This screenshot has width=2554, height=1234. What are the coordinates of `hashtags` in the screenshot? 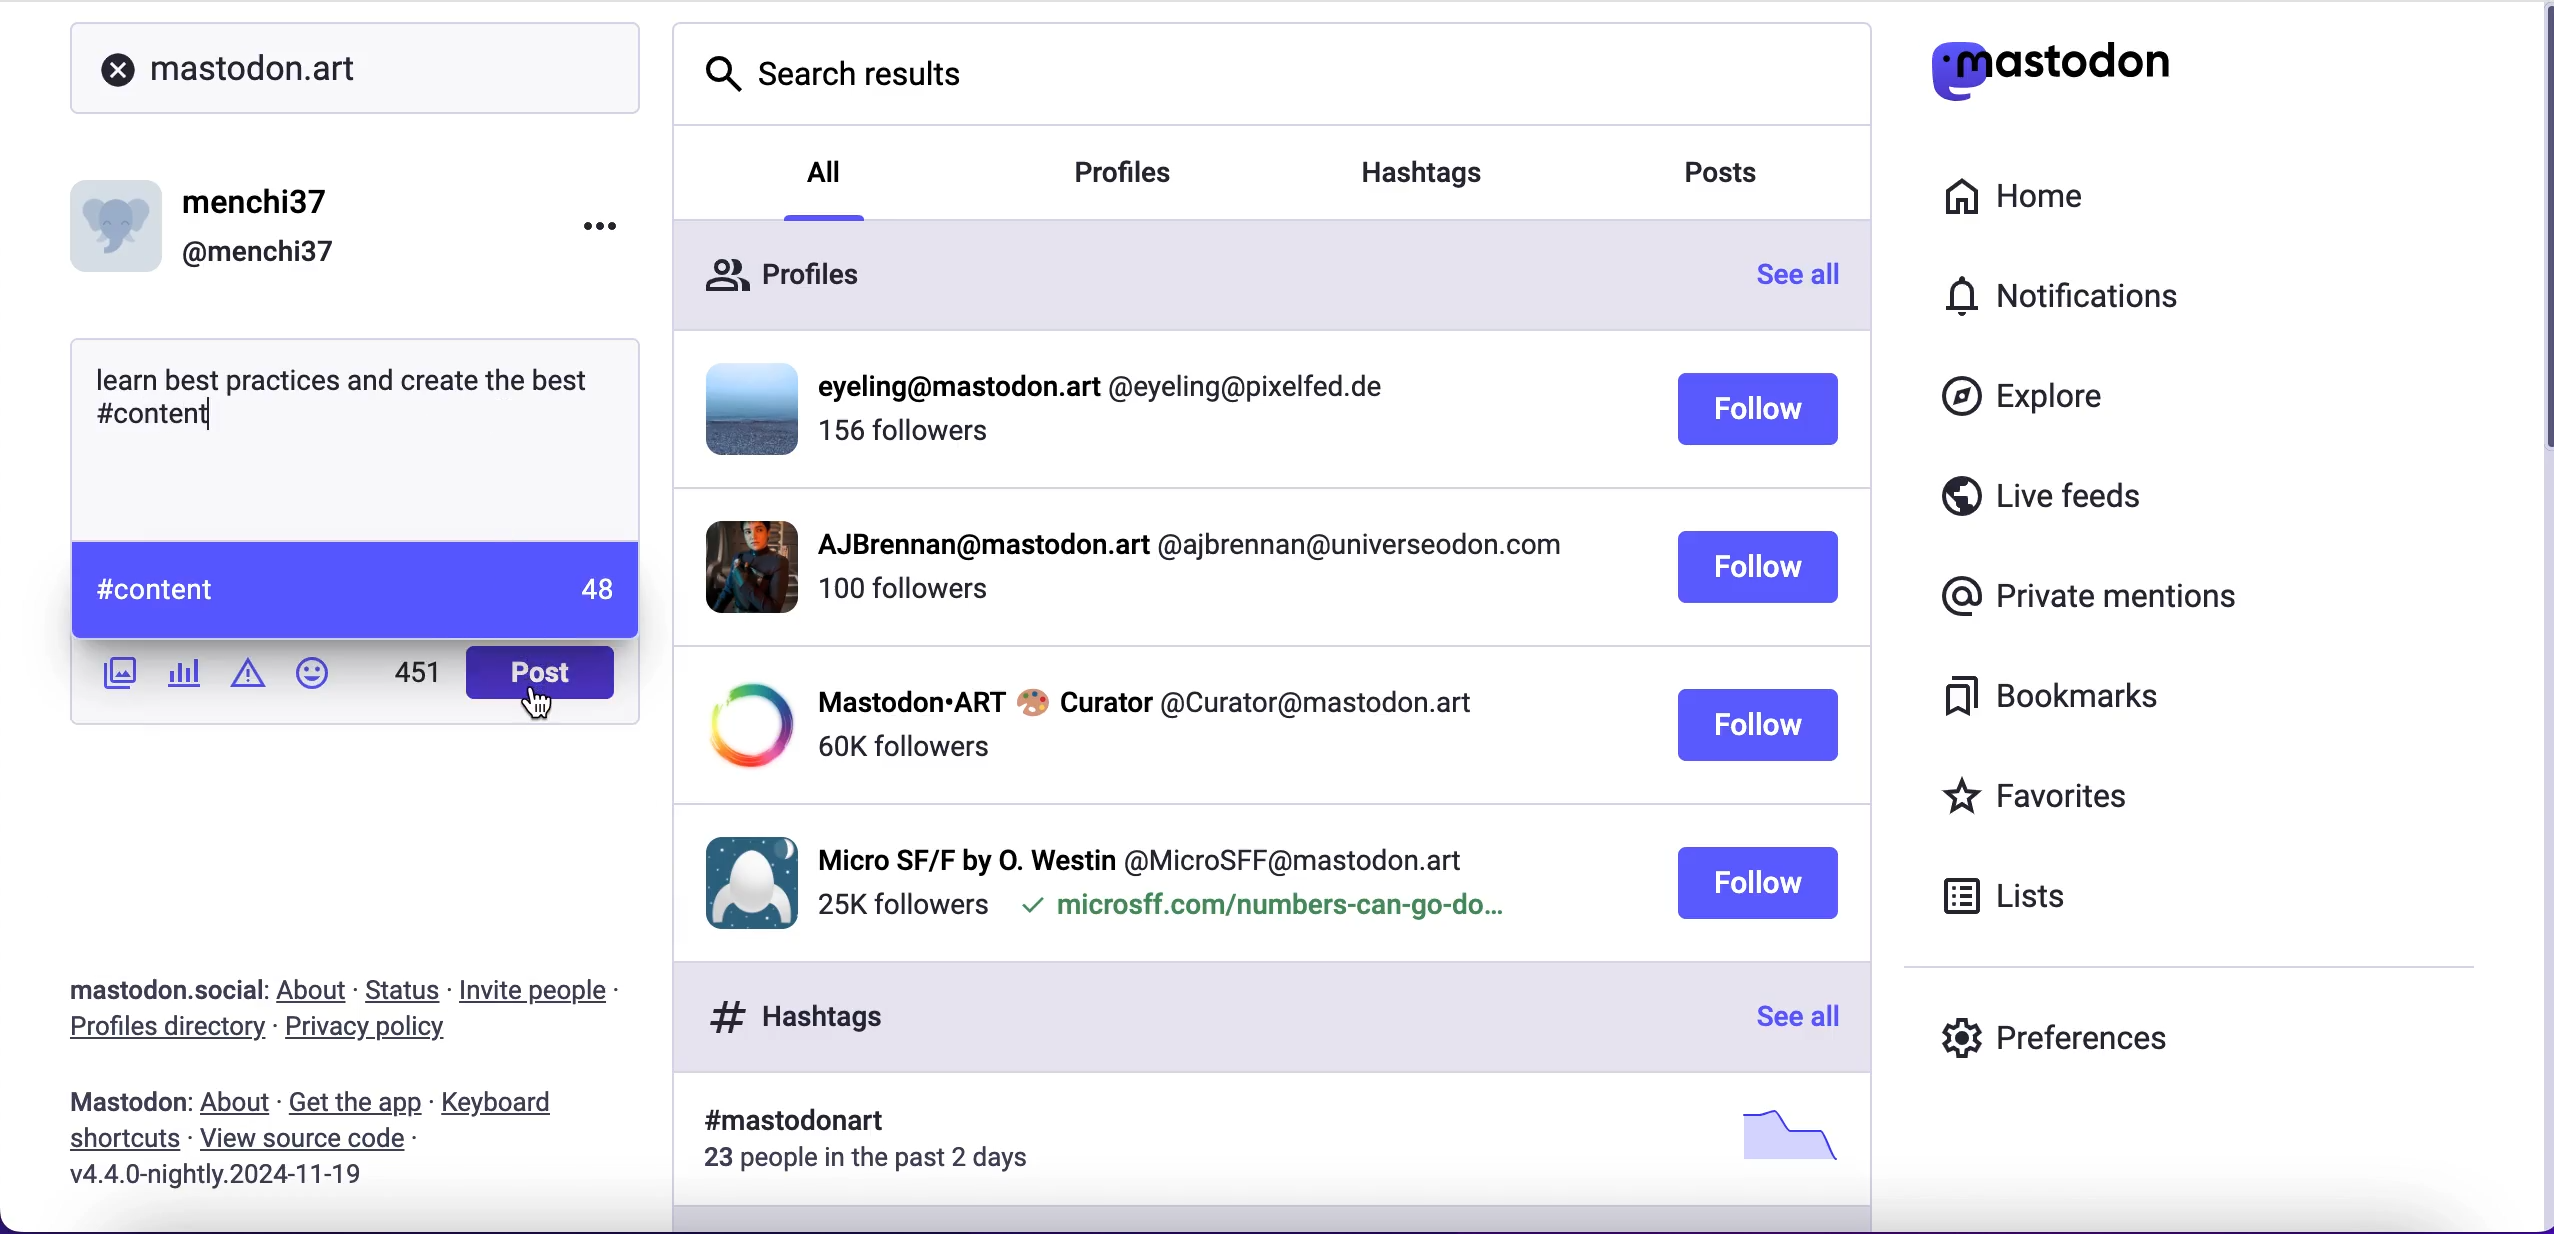 It's located at (1448, 165).